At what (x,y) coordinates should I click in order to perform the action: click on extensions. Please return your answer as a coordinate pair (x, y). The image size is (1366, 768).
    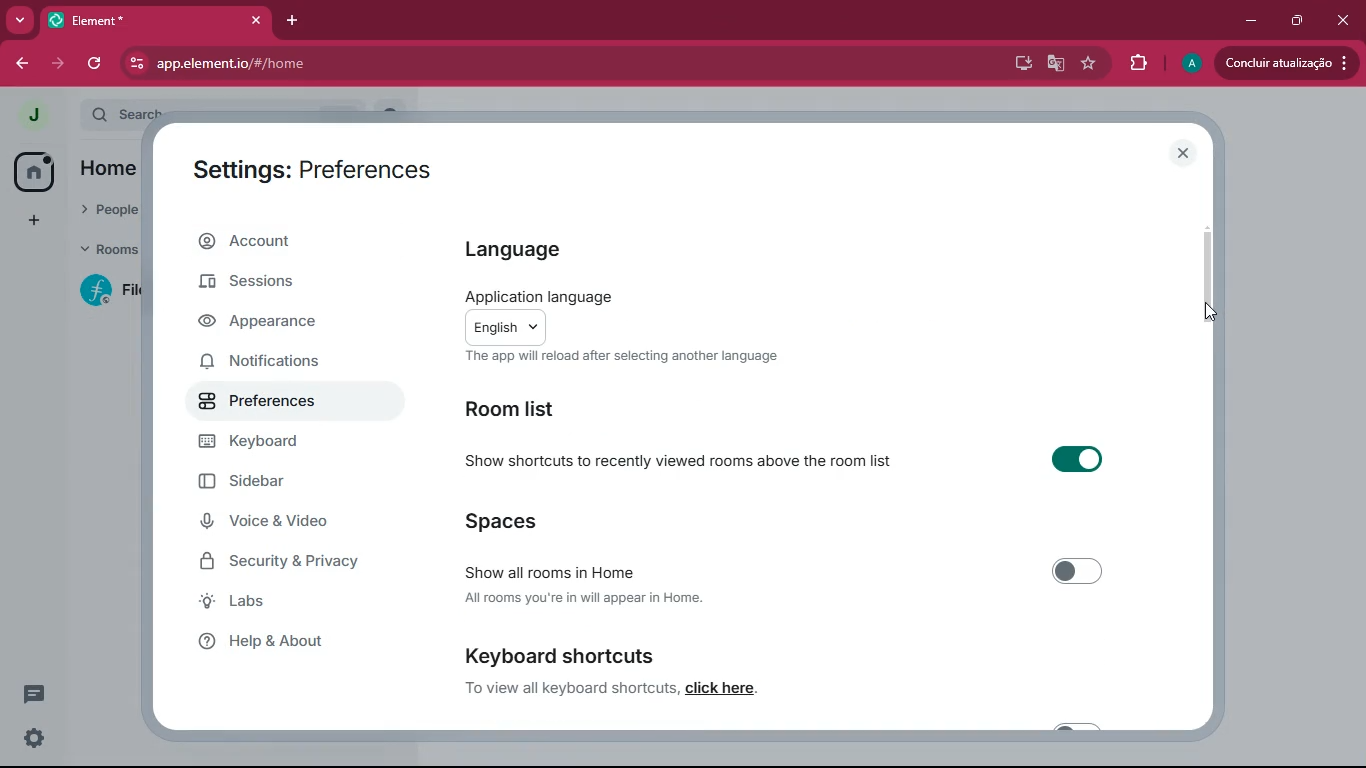
    Looking at the image, I should click on (1137, 66).